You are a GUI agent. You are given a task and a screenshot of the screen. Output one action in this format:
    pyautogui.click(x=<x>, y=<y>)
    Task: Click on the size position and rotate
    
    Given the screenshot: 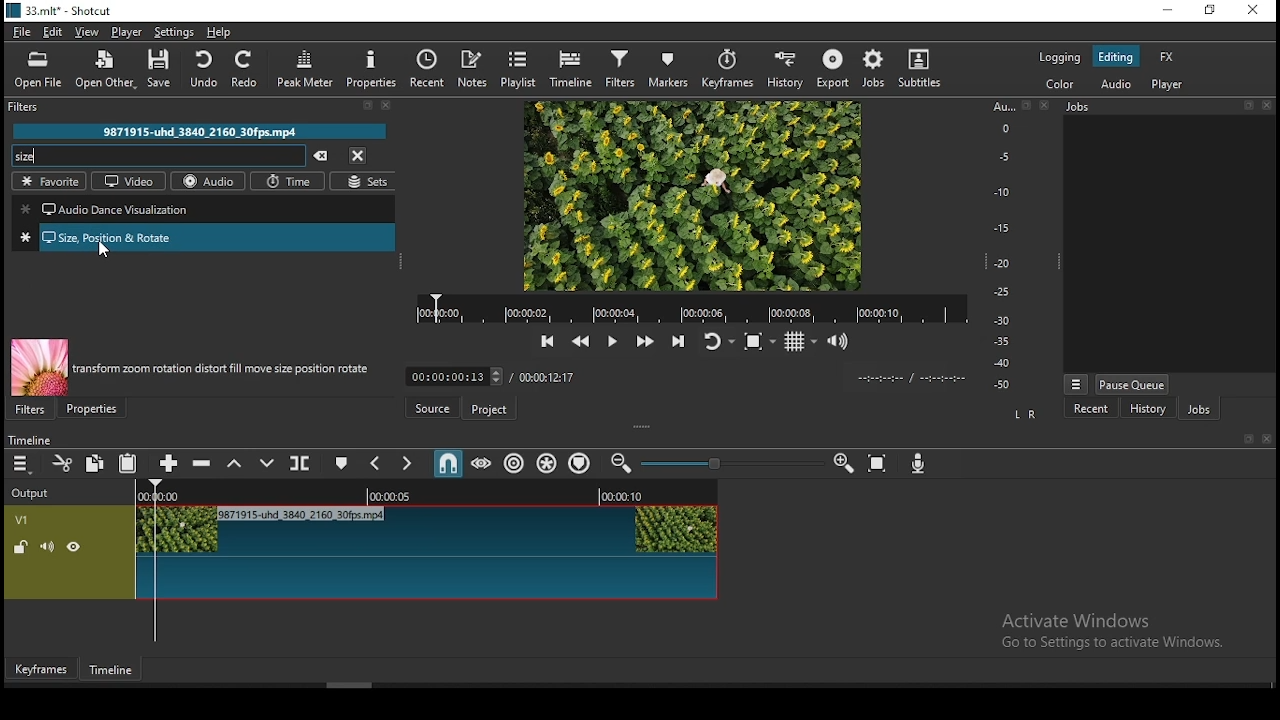 What is the action you would take?
    pyautogui.click(x=205, y=240)
    